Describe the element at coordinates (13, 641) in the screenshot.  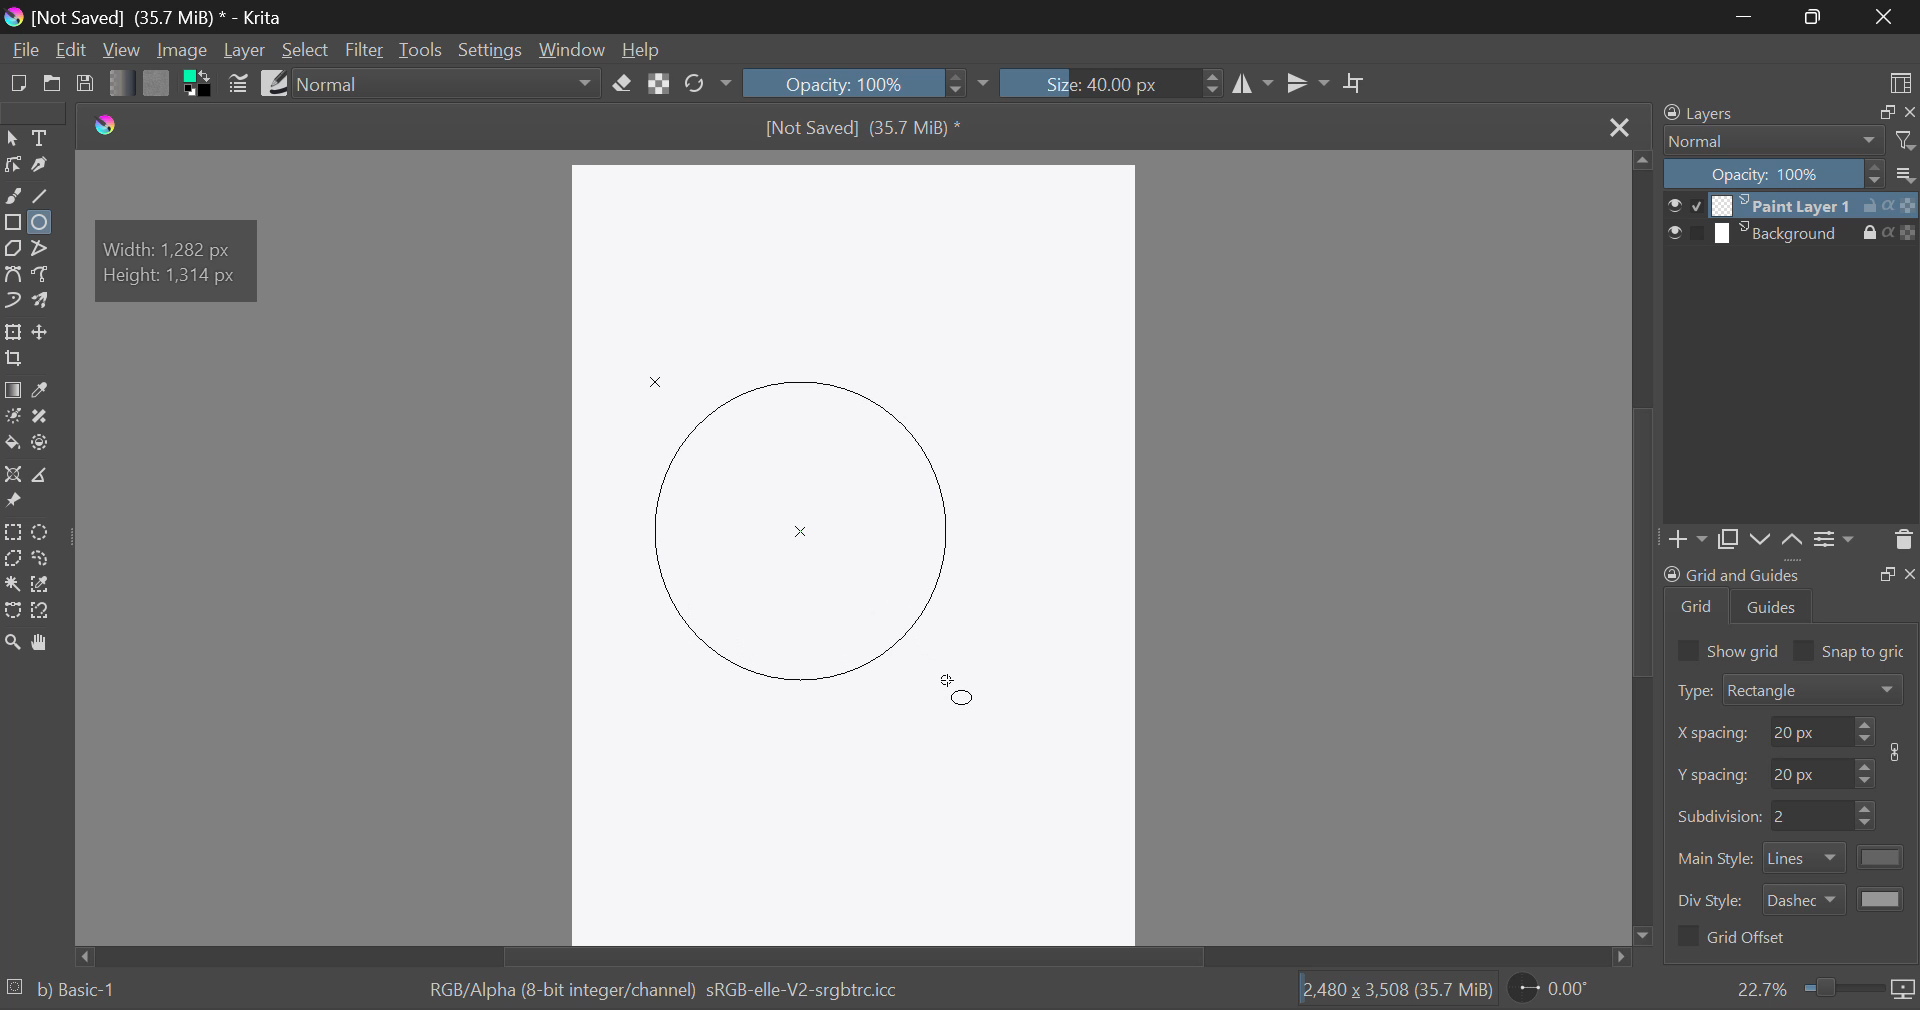
I see `Zoom` at that location.